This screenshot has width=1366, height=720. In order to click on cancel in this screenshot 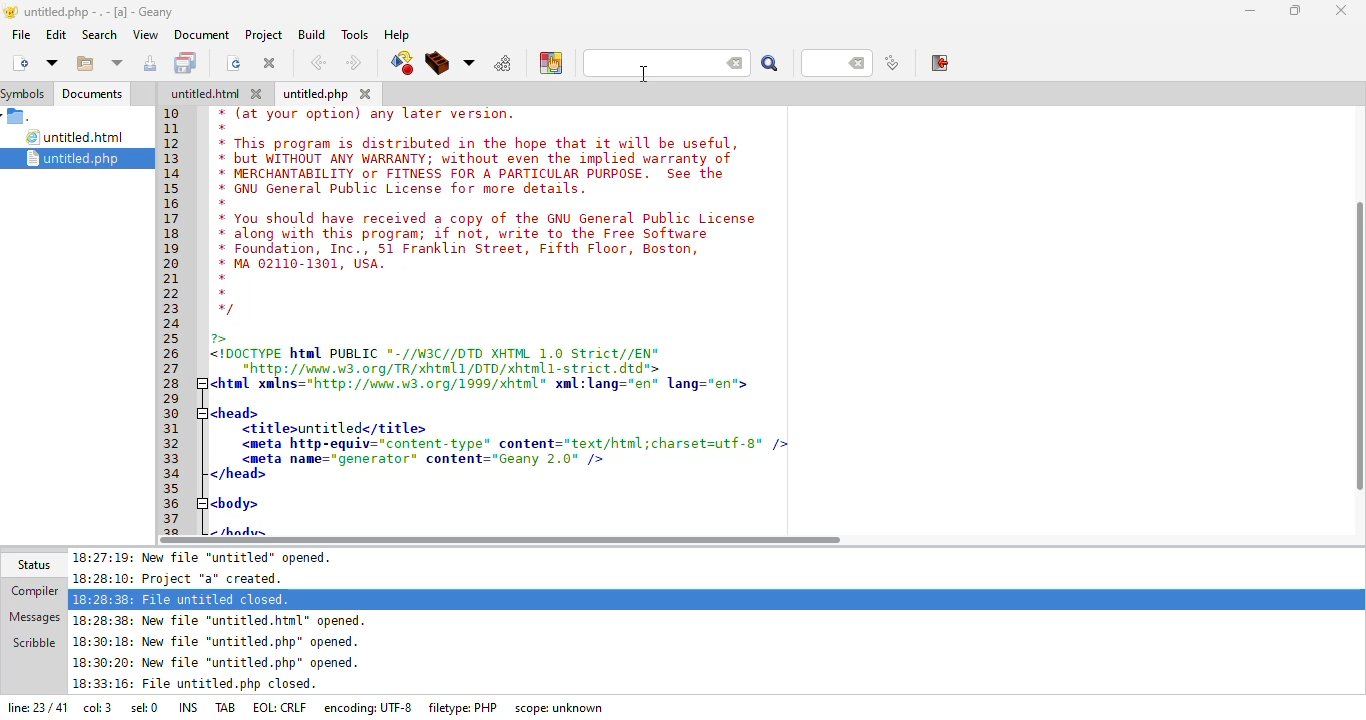, I will do `click(736, 64)`.